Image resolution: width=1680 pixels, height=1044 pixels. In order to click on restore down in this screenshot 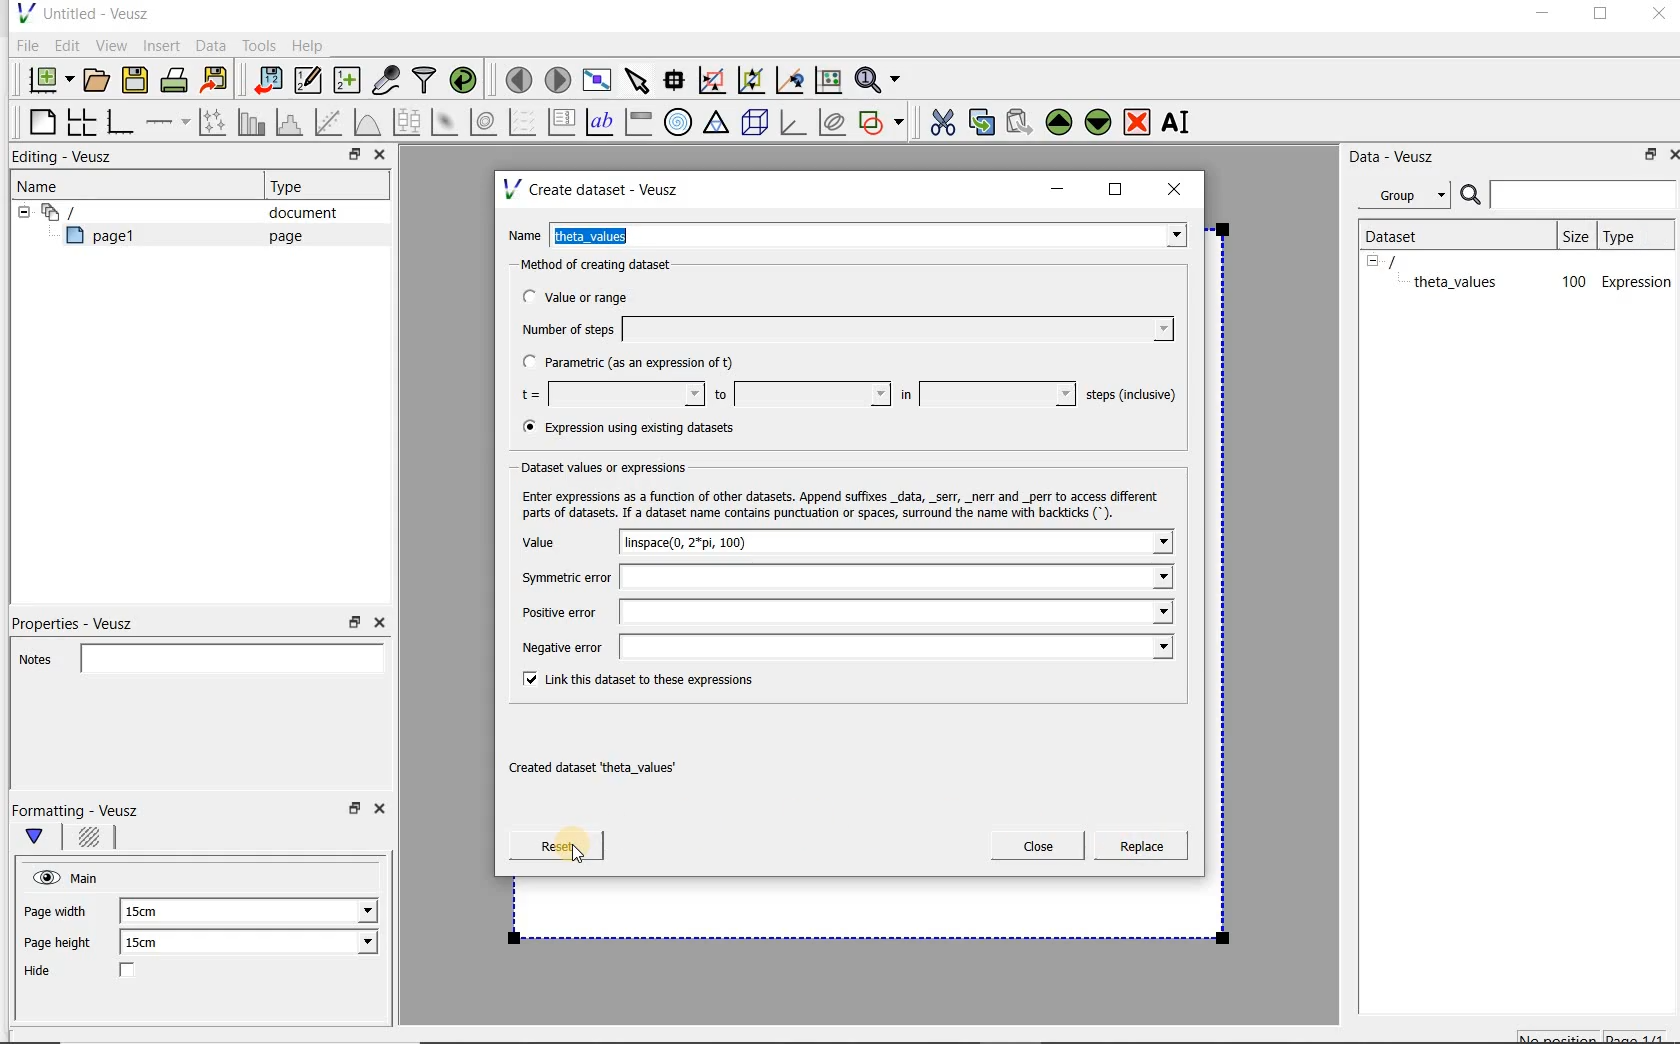, I will do `click(1645, 158)`.